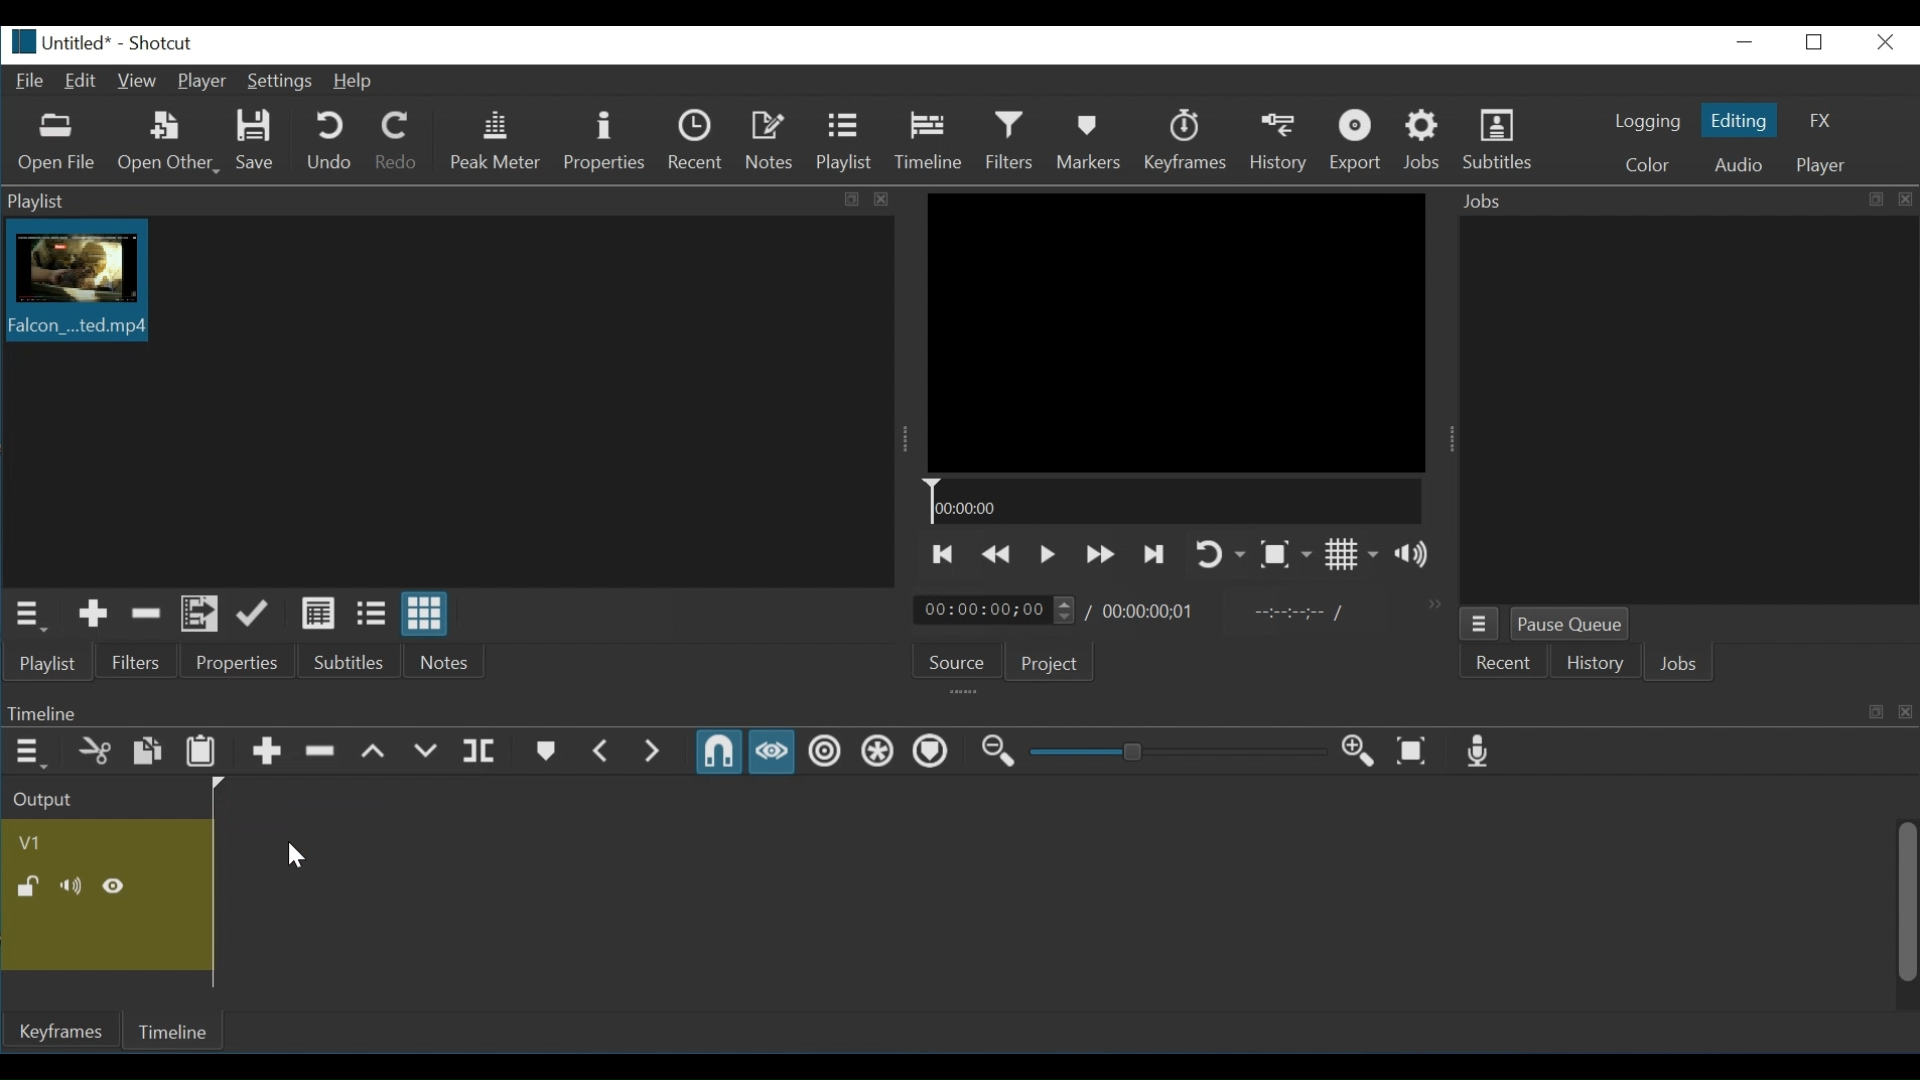 The height and width of the screenshot is (1080, 1920). Describe the element at coordinates (1010, 140) in the screenshot. I see `Filters` at that location.